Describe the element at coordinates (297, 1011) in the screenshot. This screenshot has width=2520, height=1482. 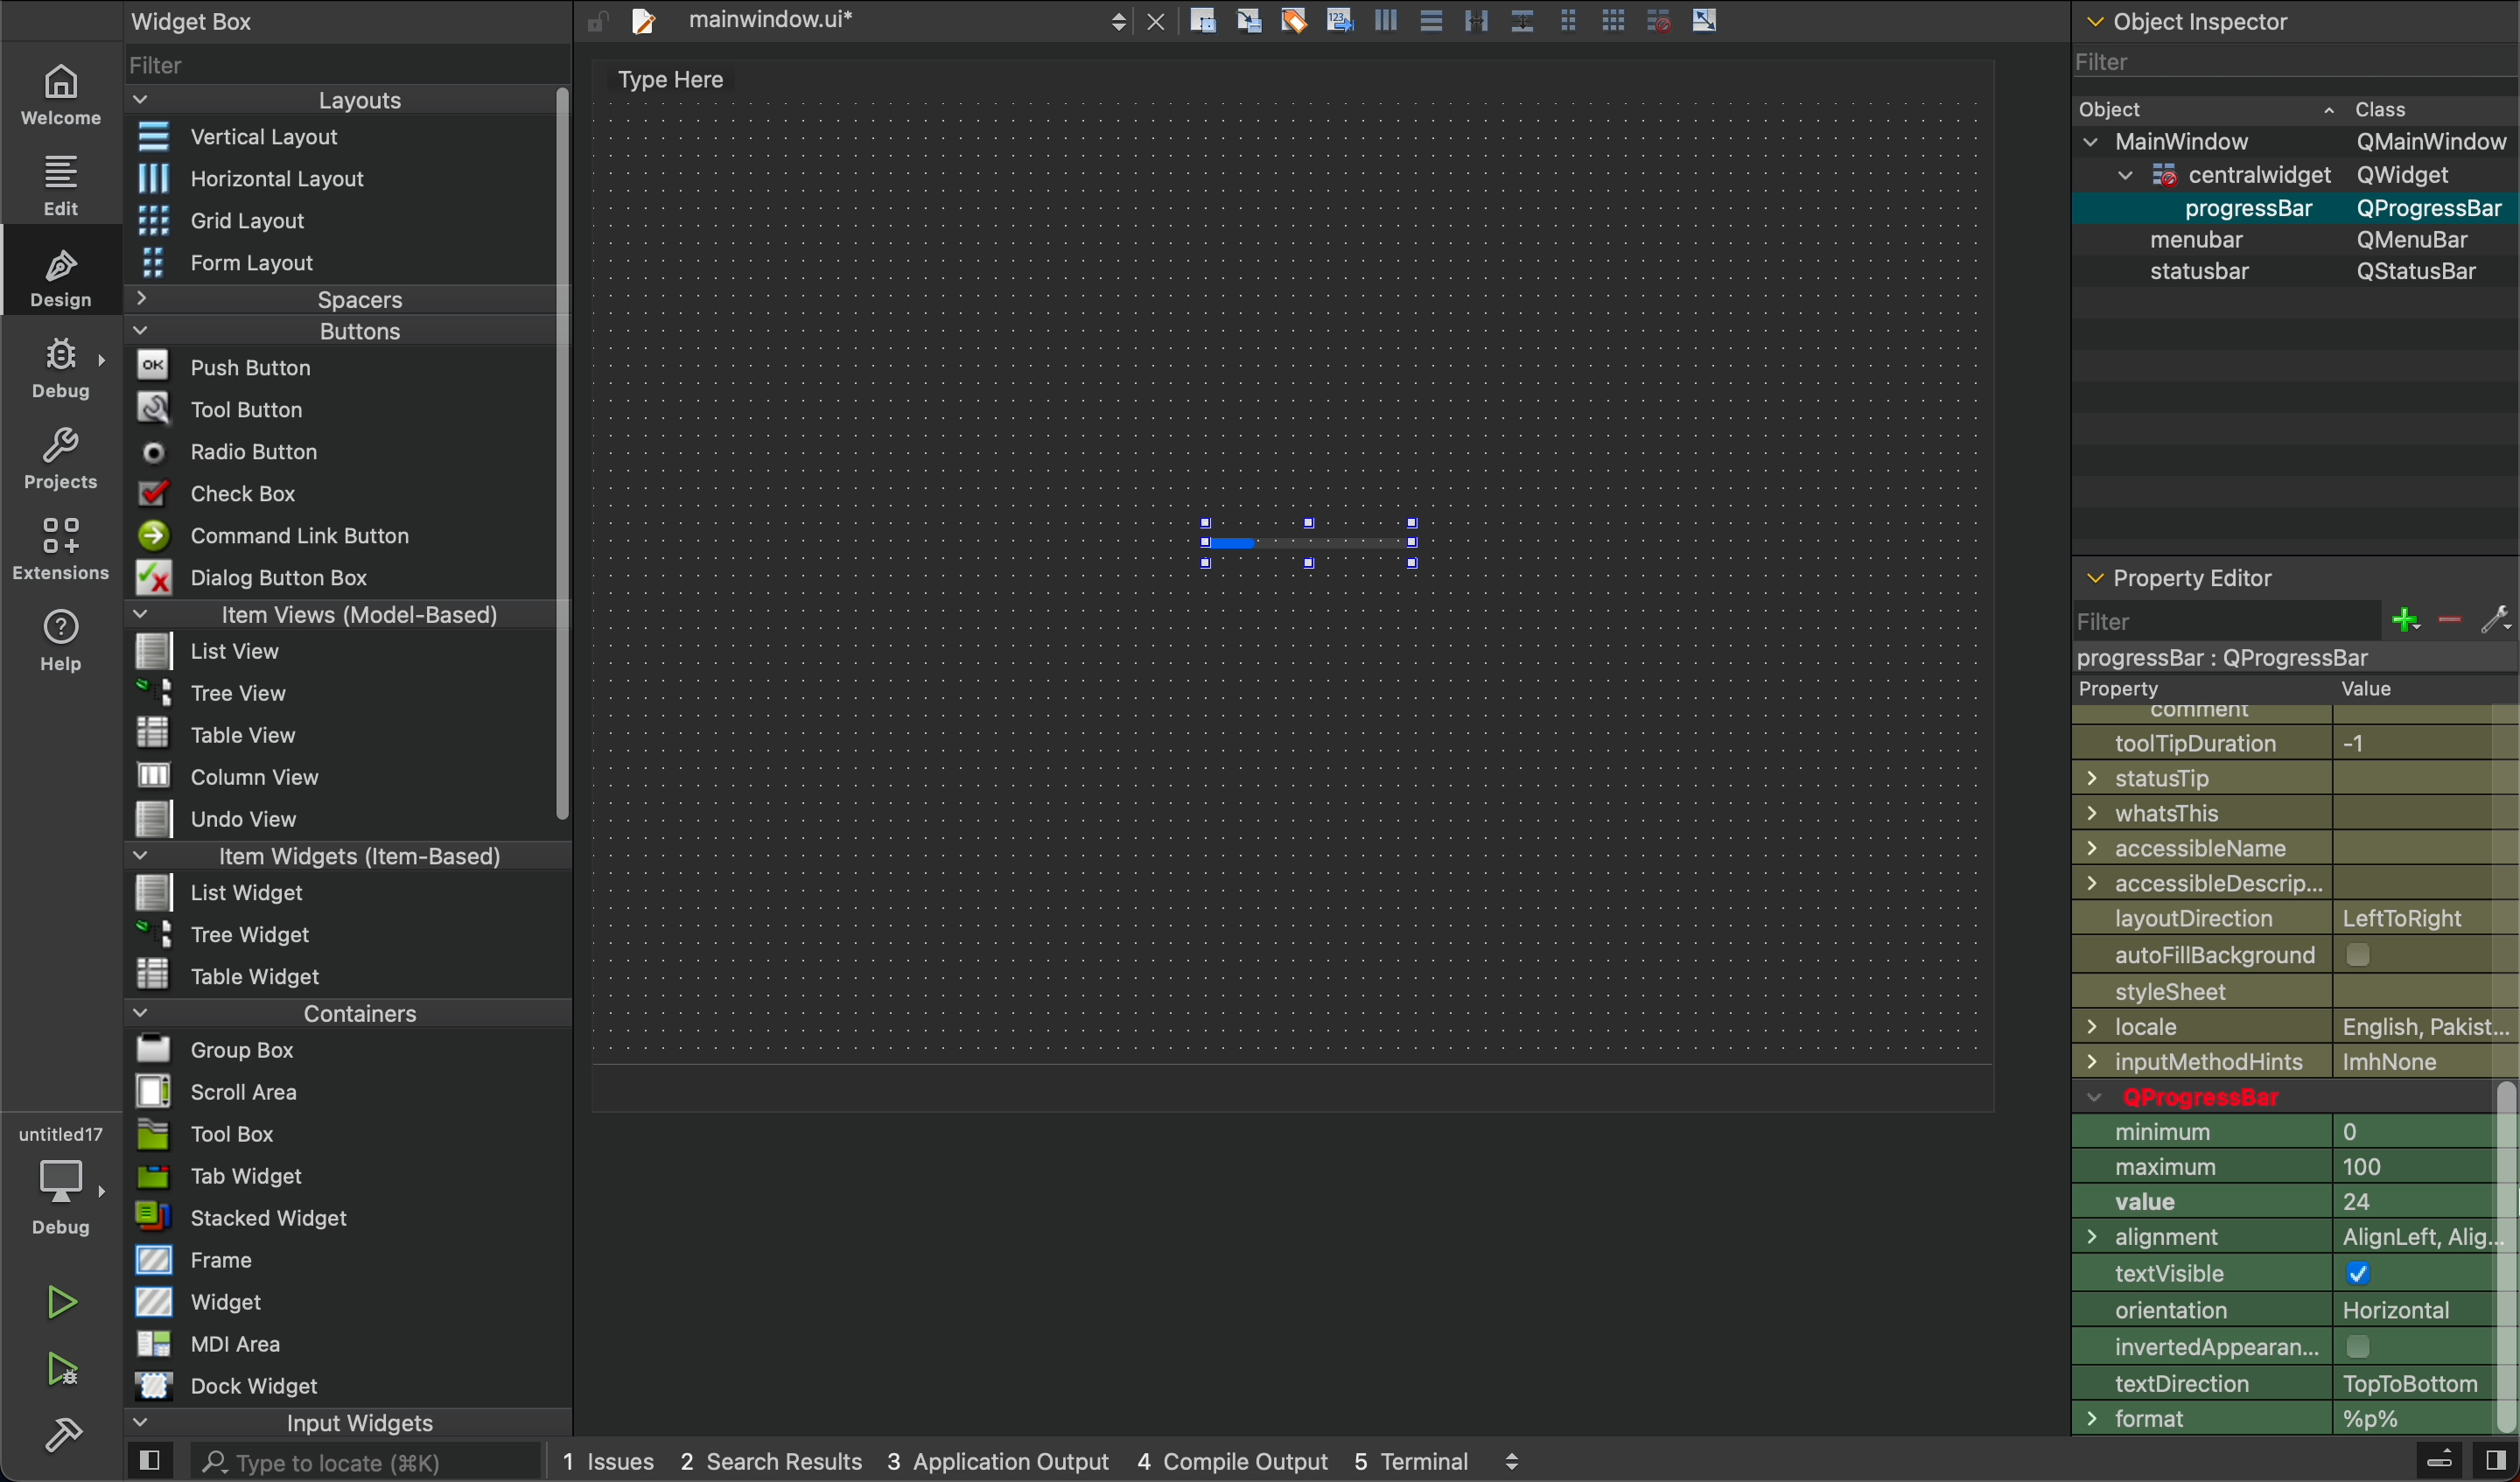
I see `Container` at that location.